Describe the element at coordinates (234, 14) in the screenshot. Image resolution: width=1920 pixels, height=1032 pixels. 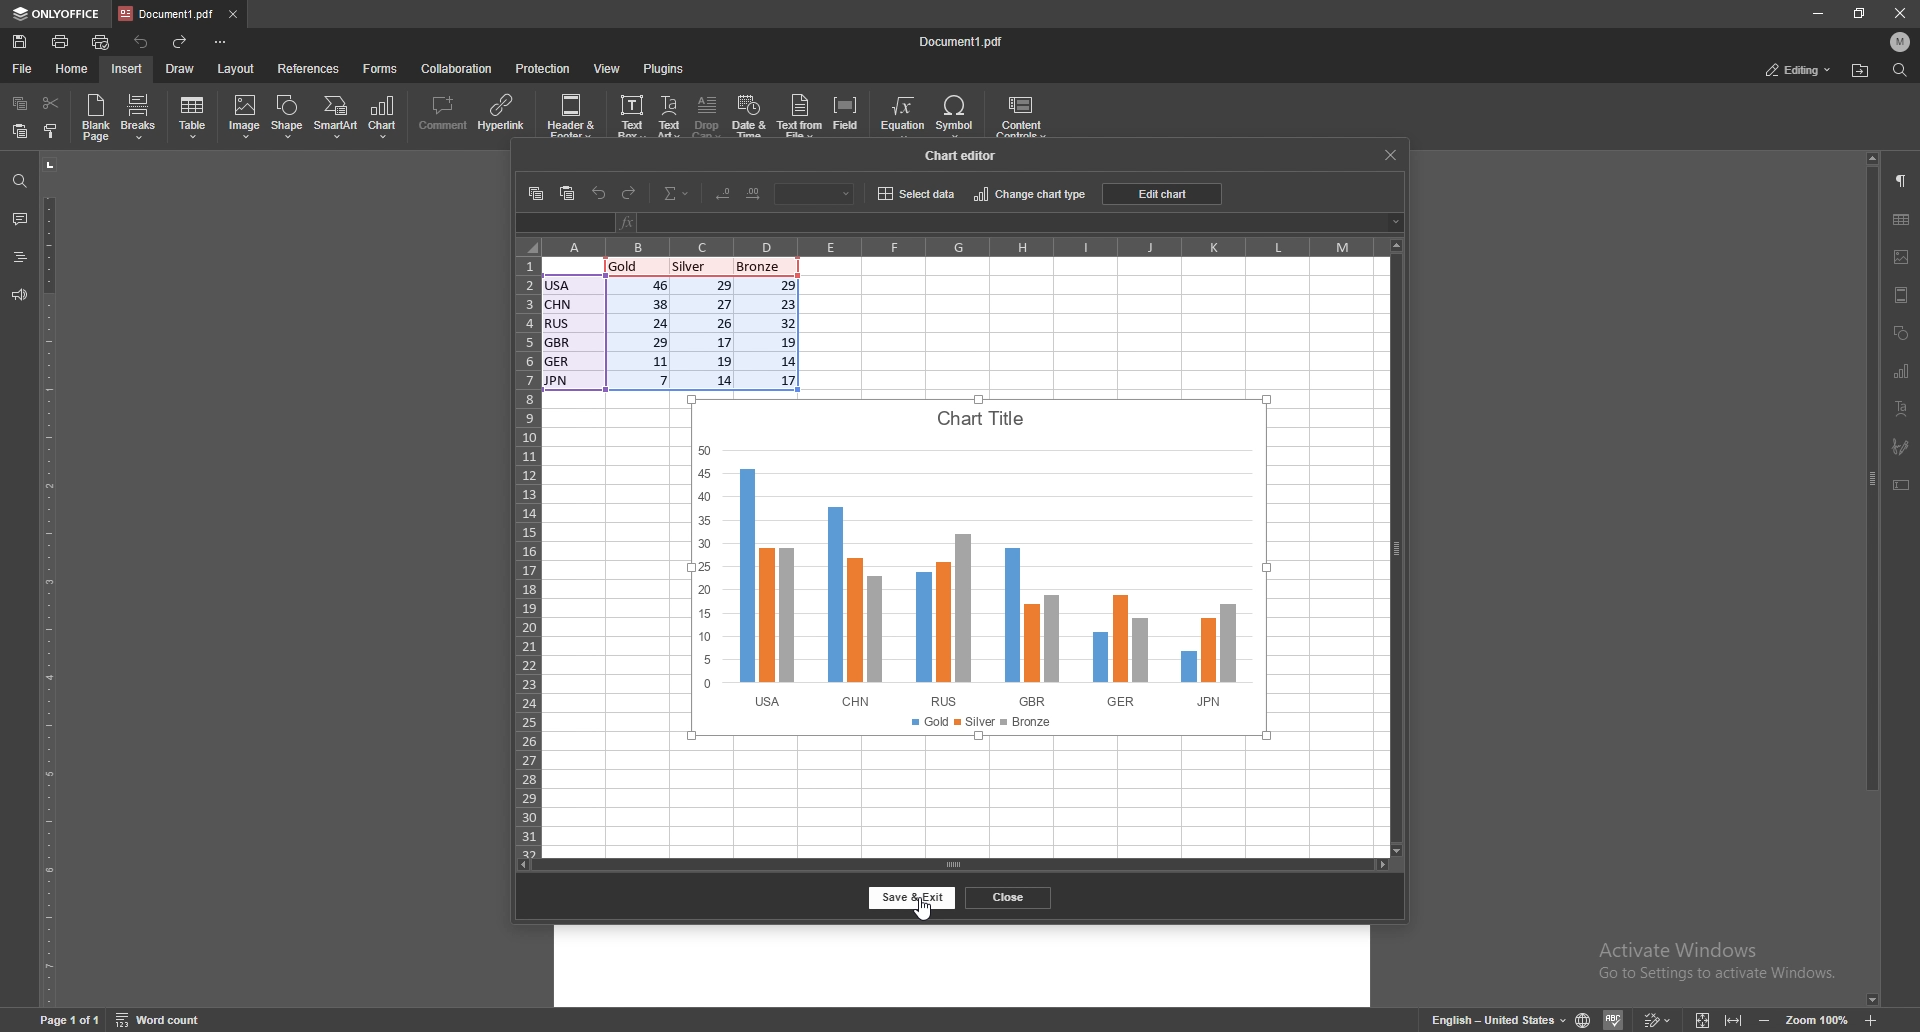
I see `close tab` at that location.